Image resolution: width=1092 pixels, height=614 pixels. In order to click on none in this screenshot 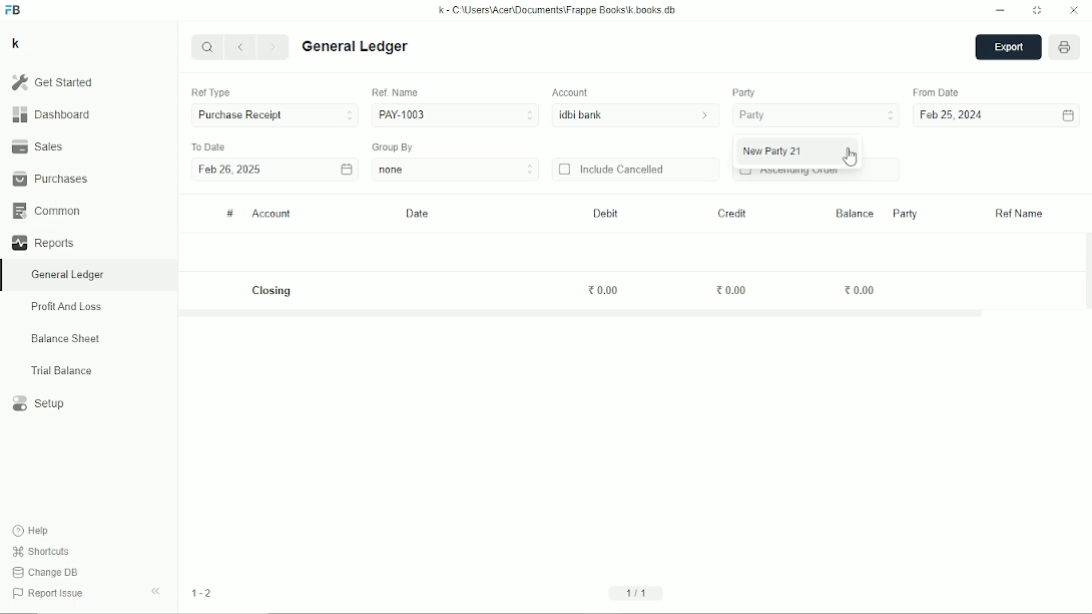, I will do `click(456, 169)`.